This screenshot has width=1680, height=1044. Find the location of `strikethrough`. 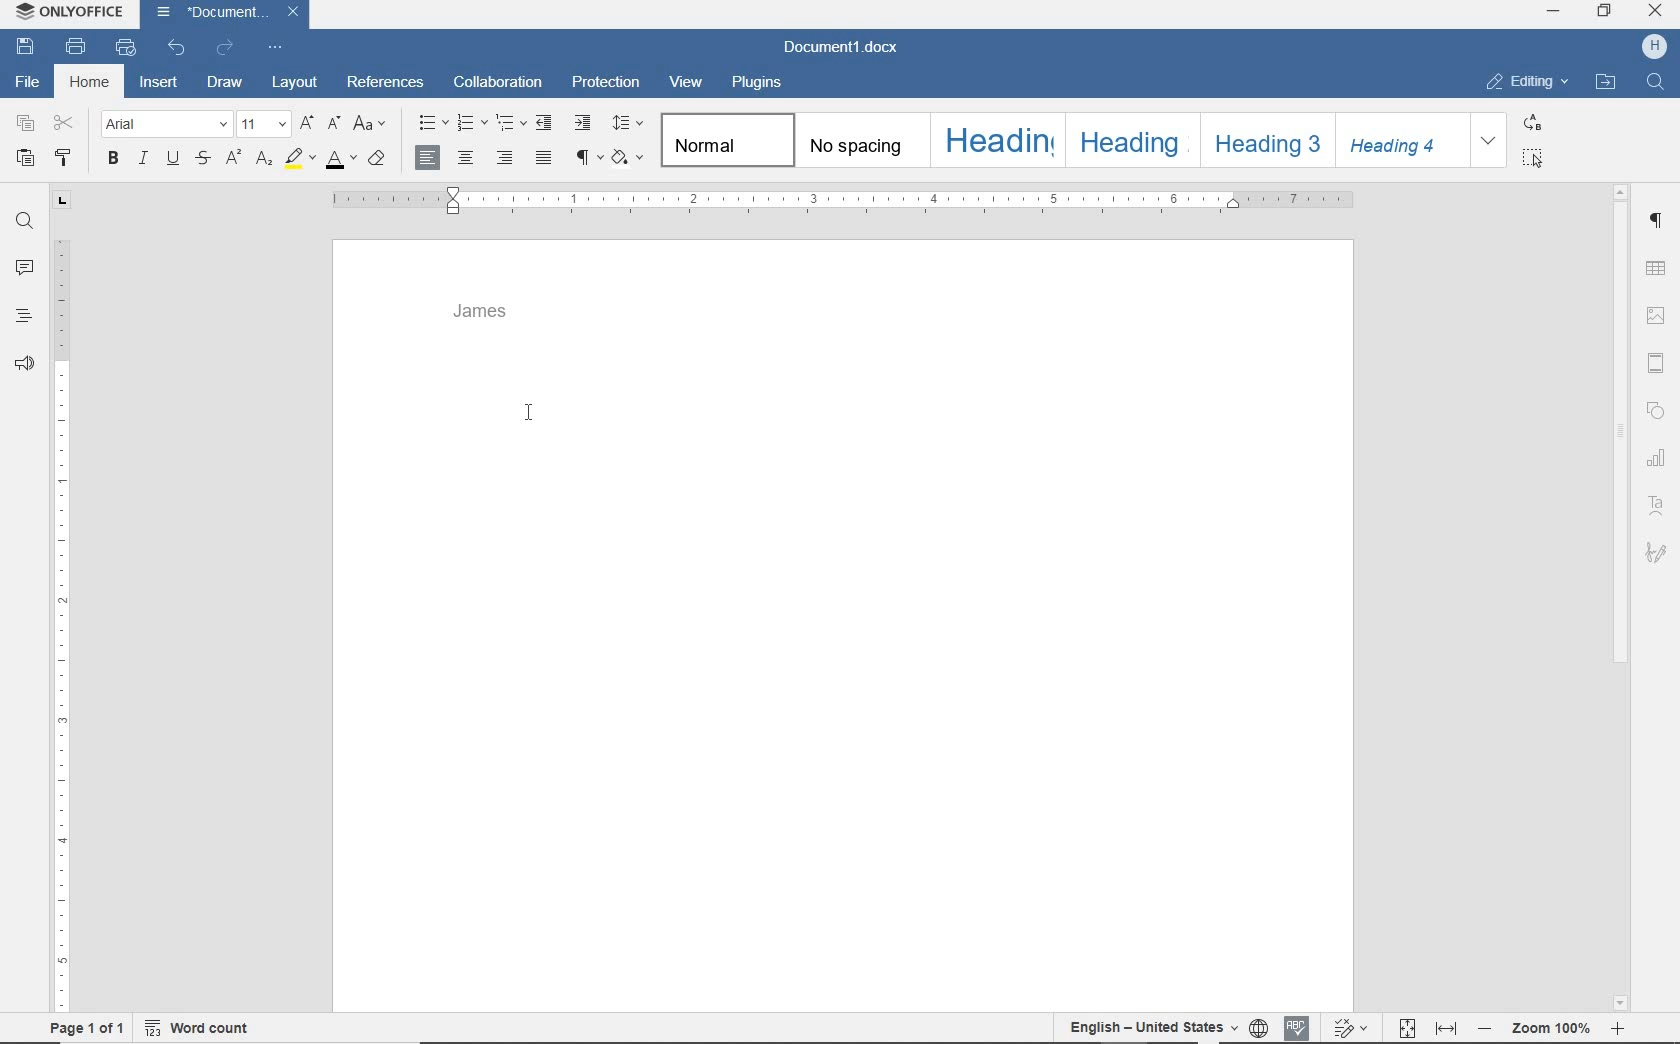

strikethrough is located at coordinates (204, 160).